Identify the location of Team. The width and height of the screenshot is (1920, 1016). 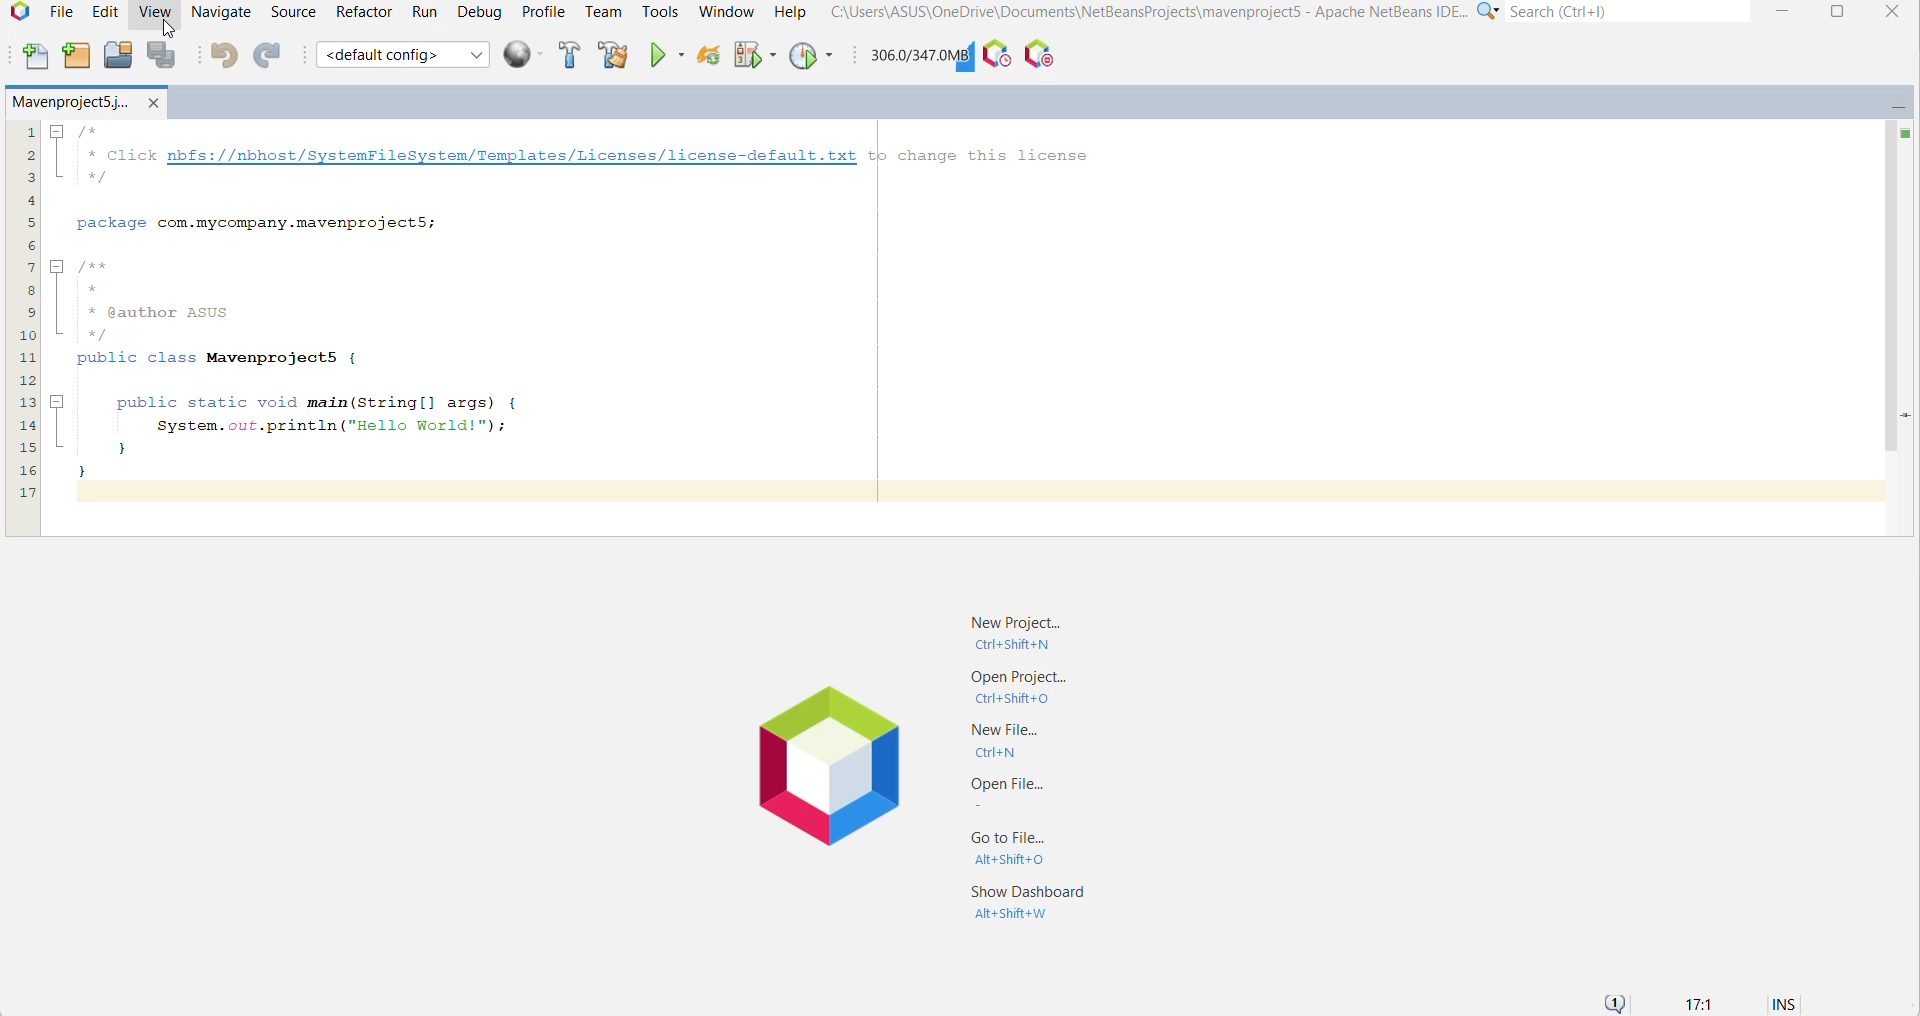
(604, 12).